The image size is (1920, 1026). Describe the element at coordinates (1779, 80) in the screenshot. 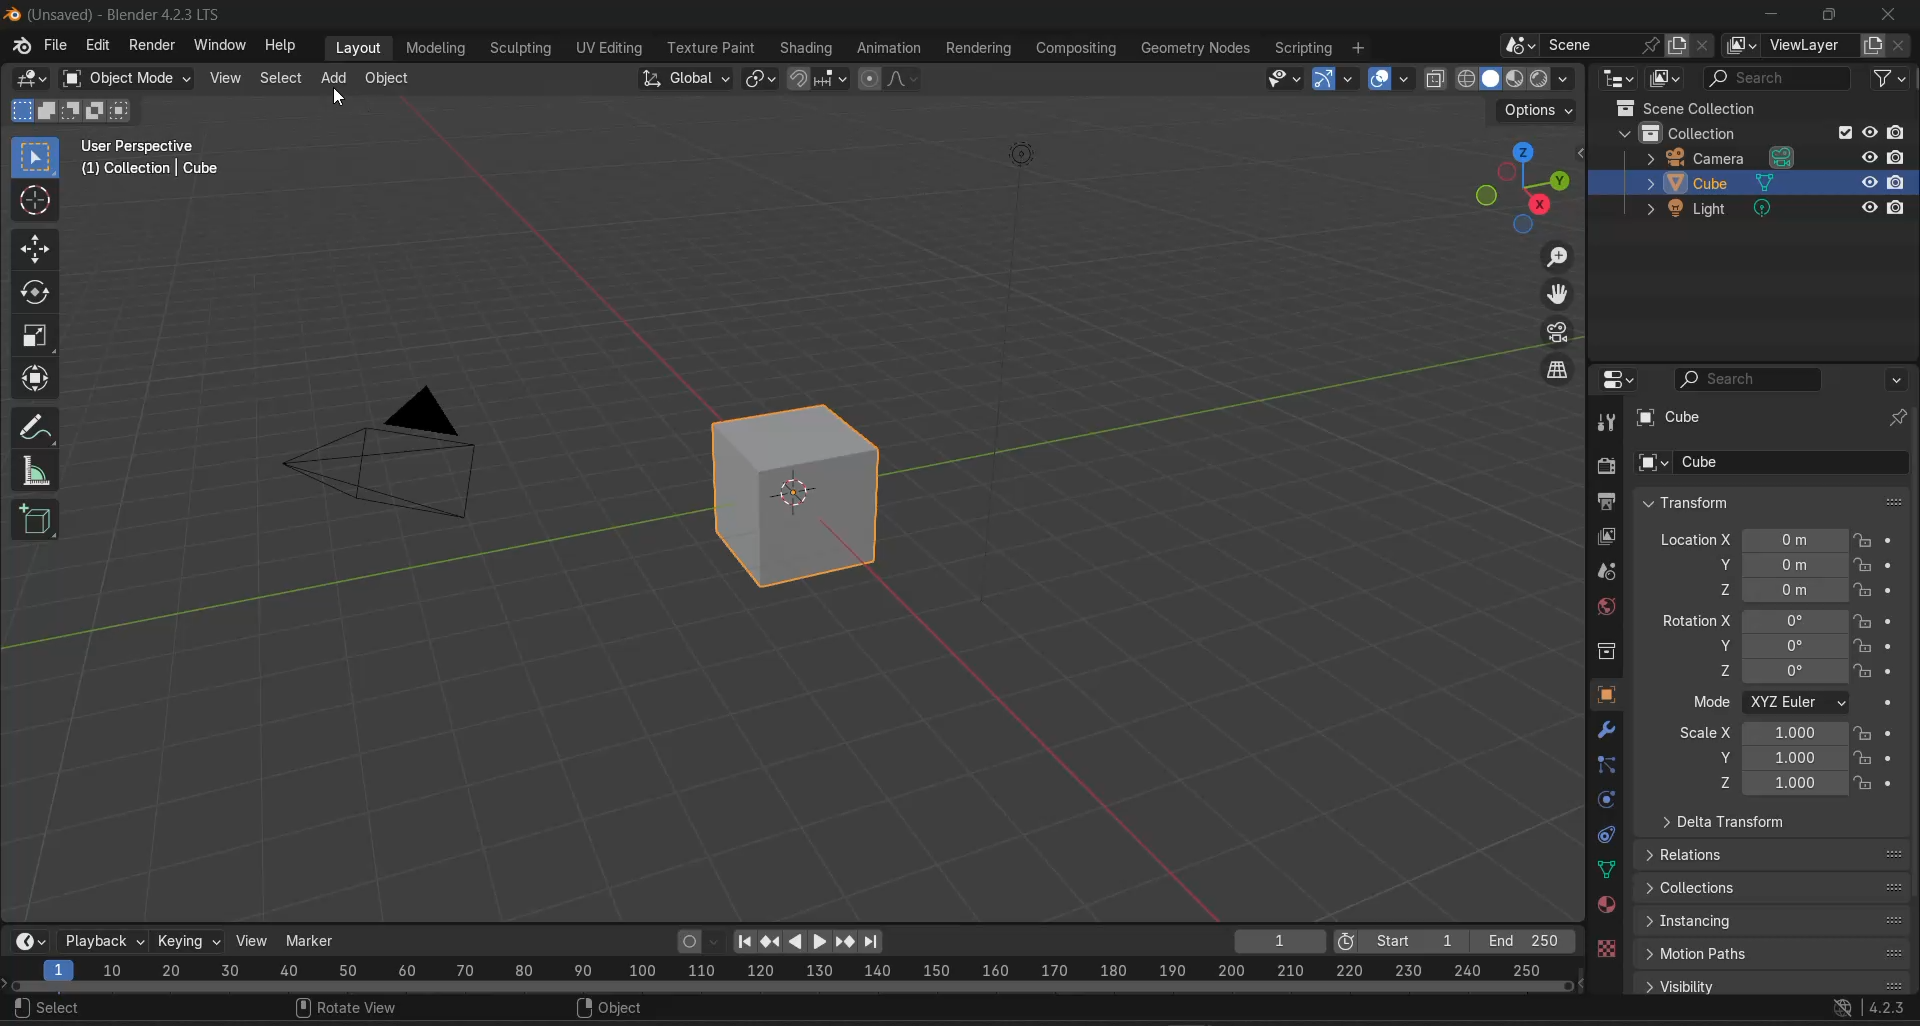

I see `live search filtering string` at that location.